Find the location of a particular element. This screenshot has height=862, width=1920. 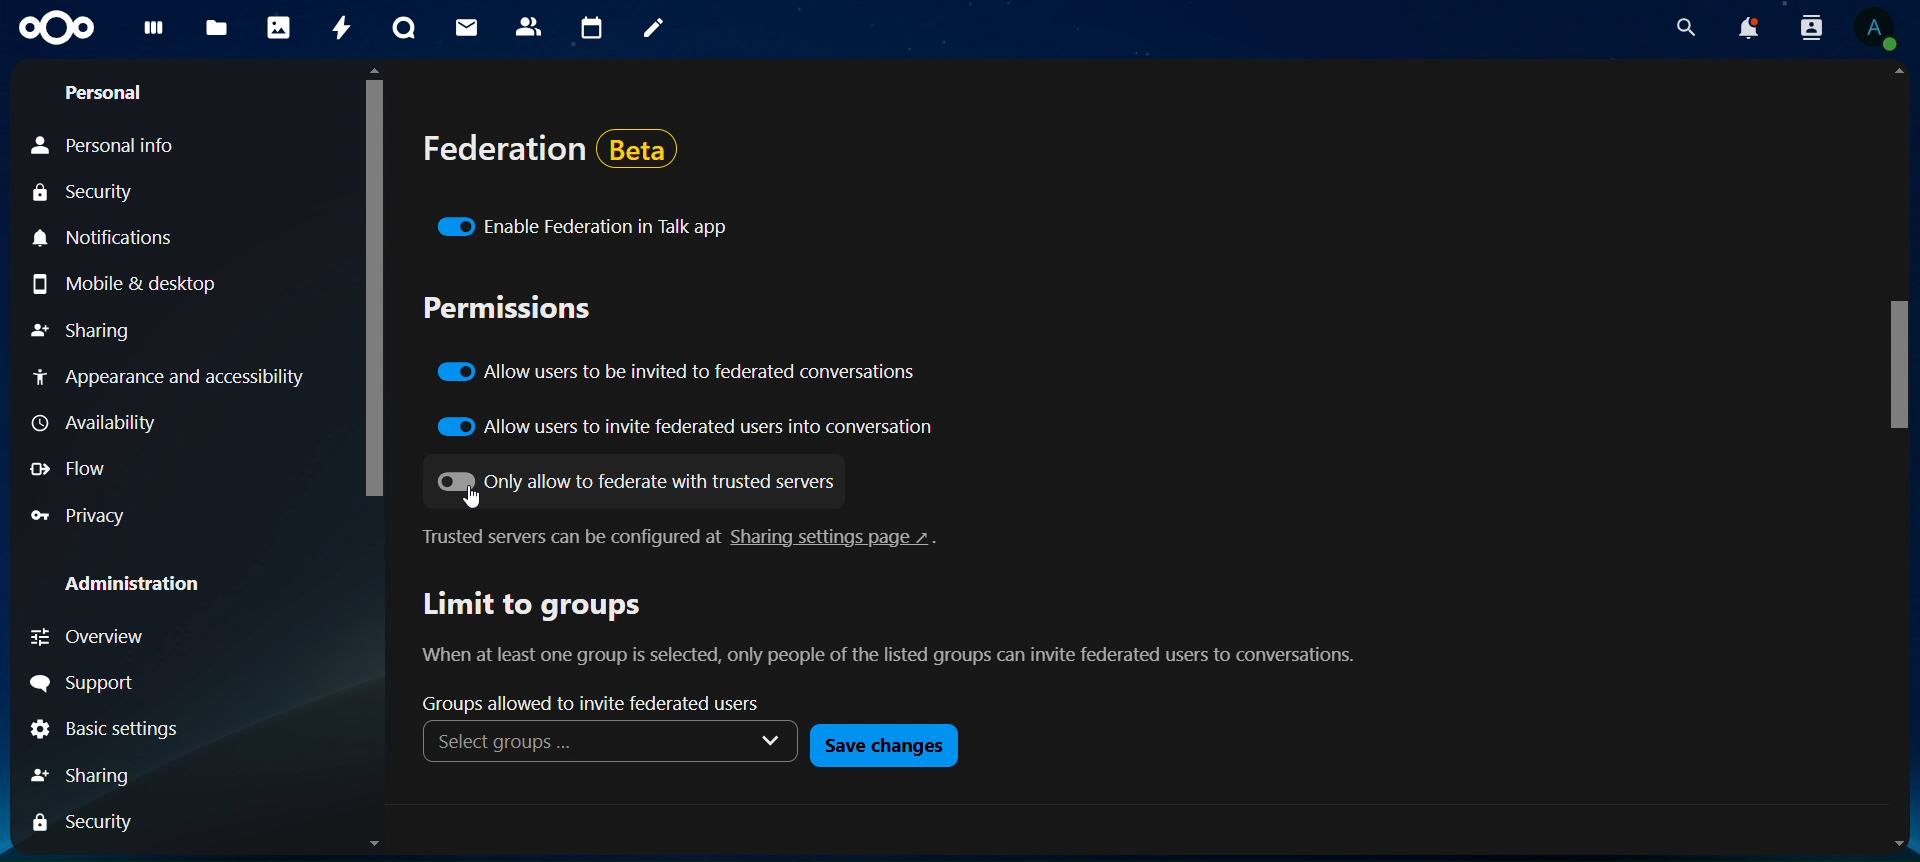

permissions is located at coordinates (510, 308).